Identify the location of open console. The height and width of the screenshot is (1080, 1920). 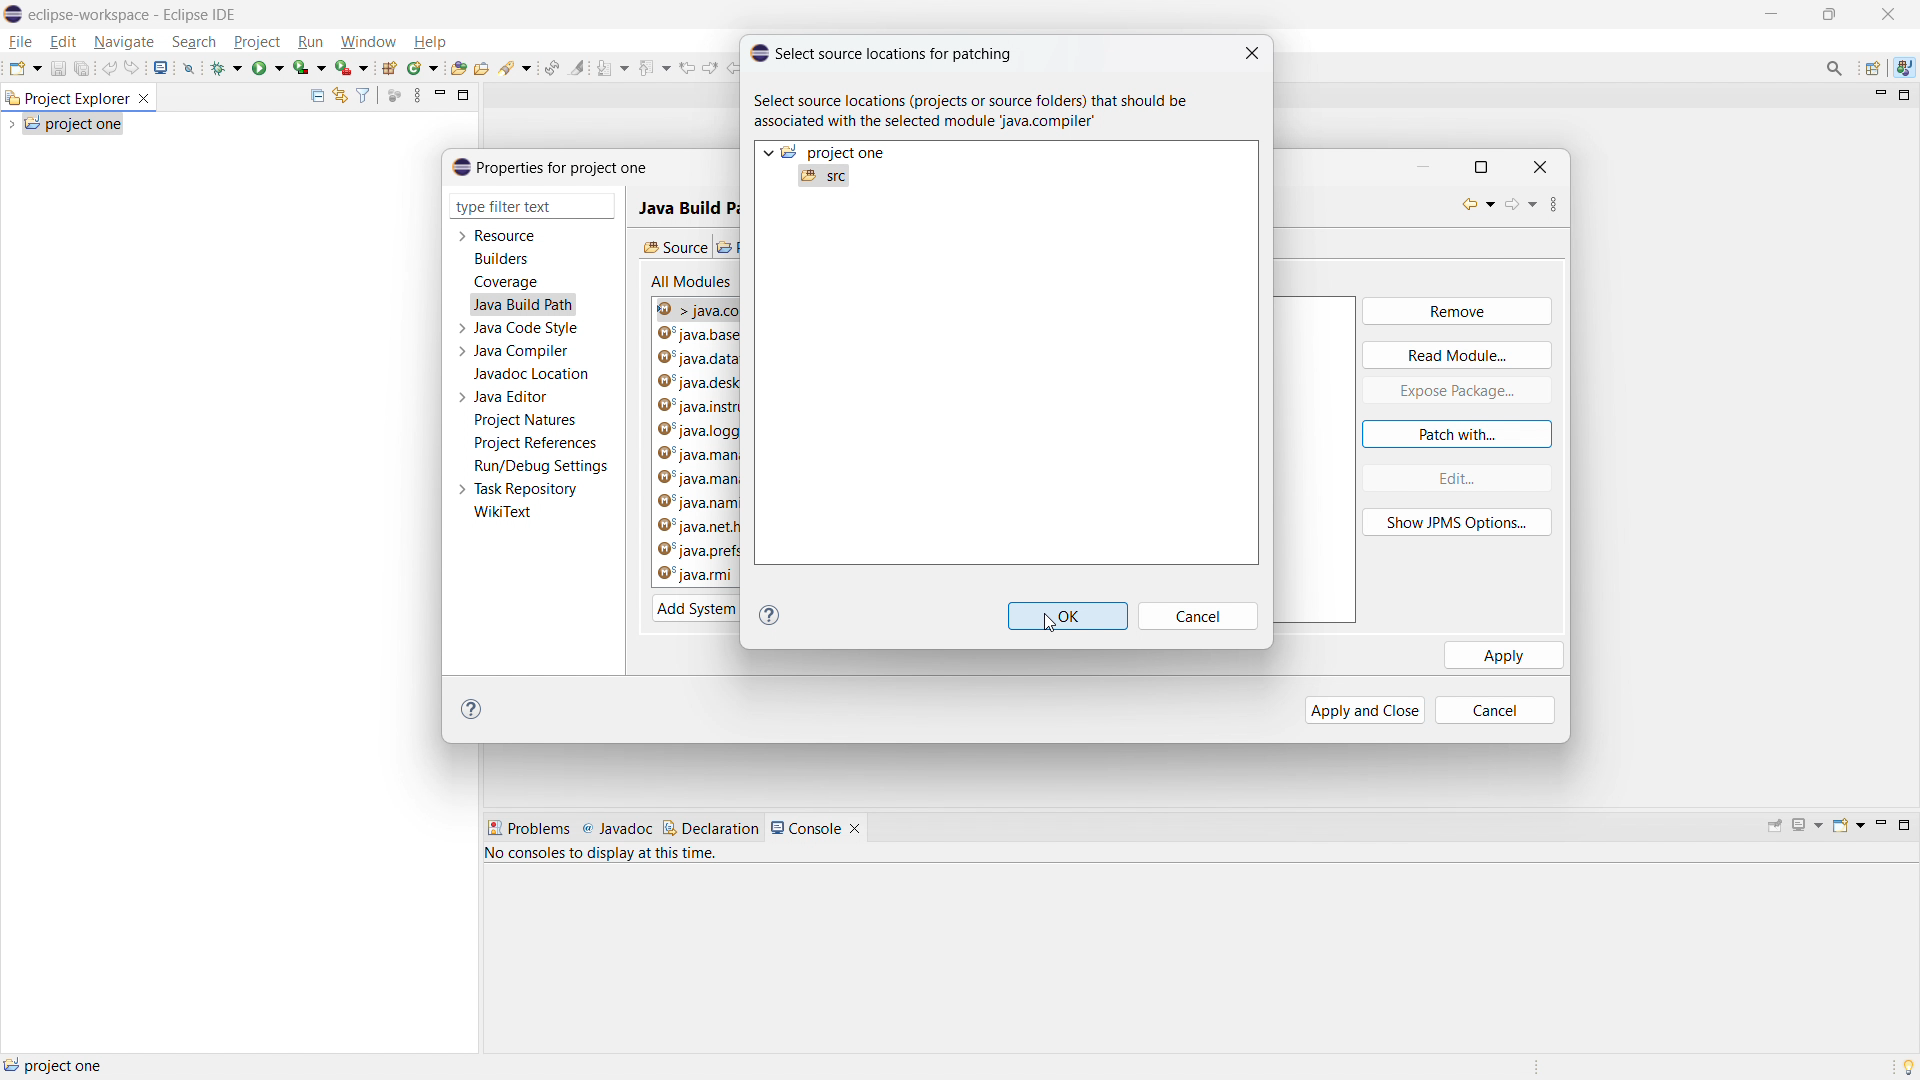
(1848, 825).